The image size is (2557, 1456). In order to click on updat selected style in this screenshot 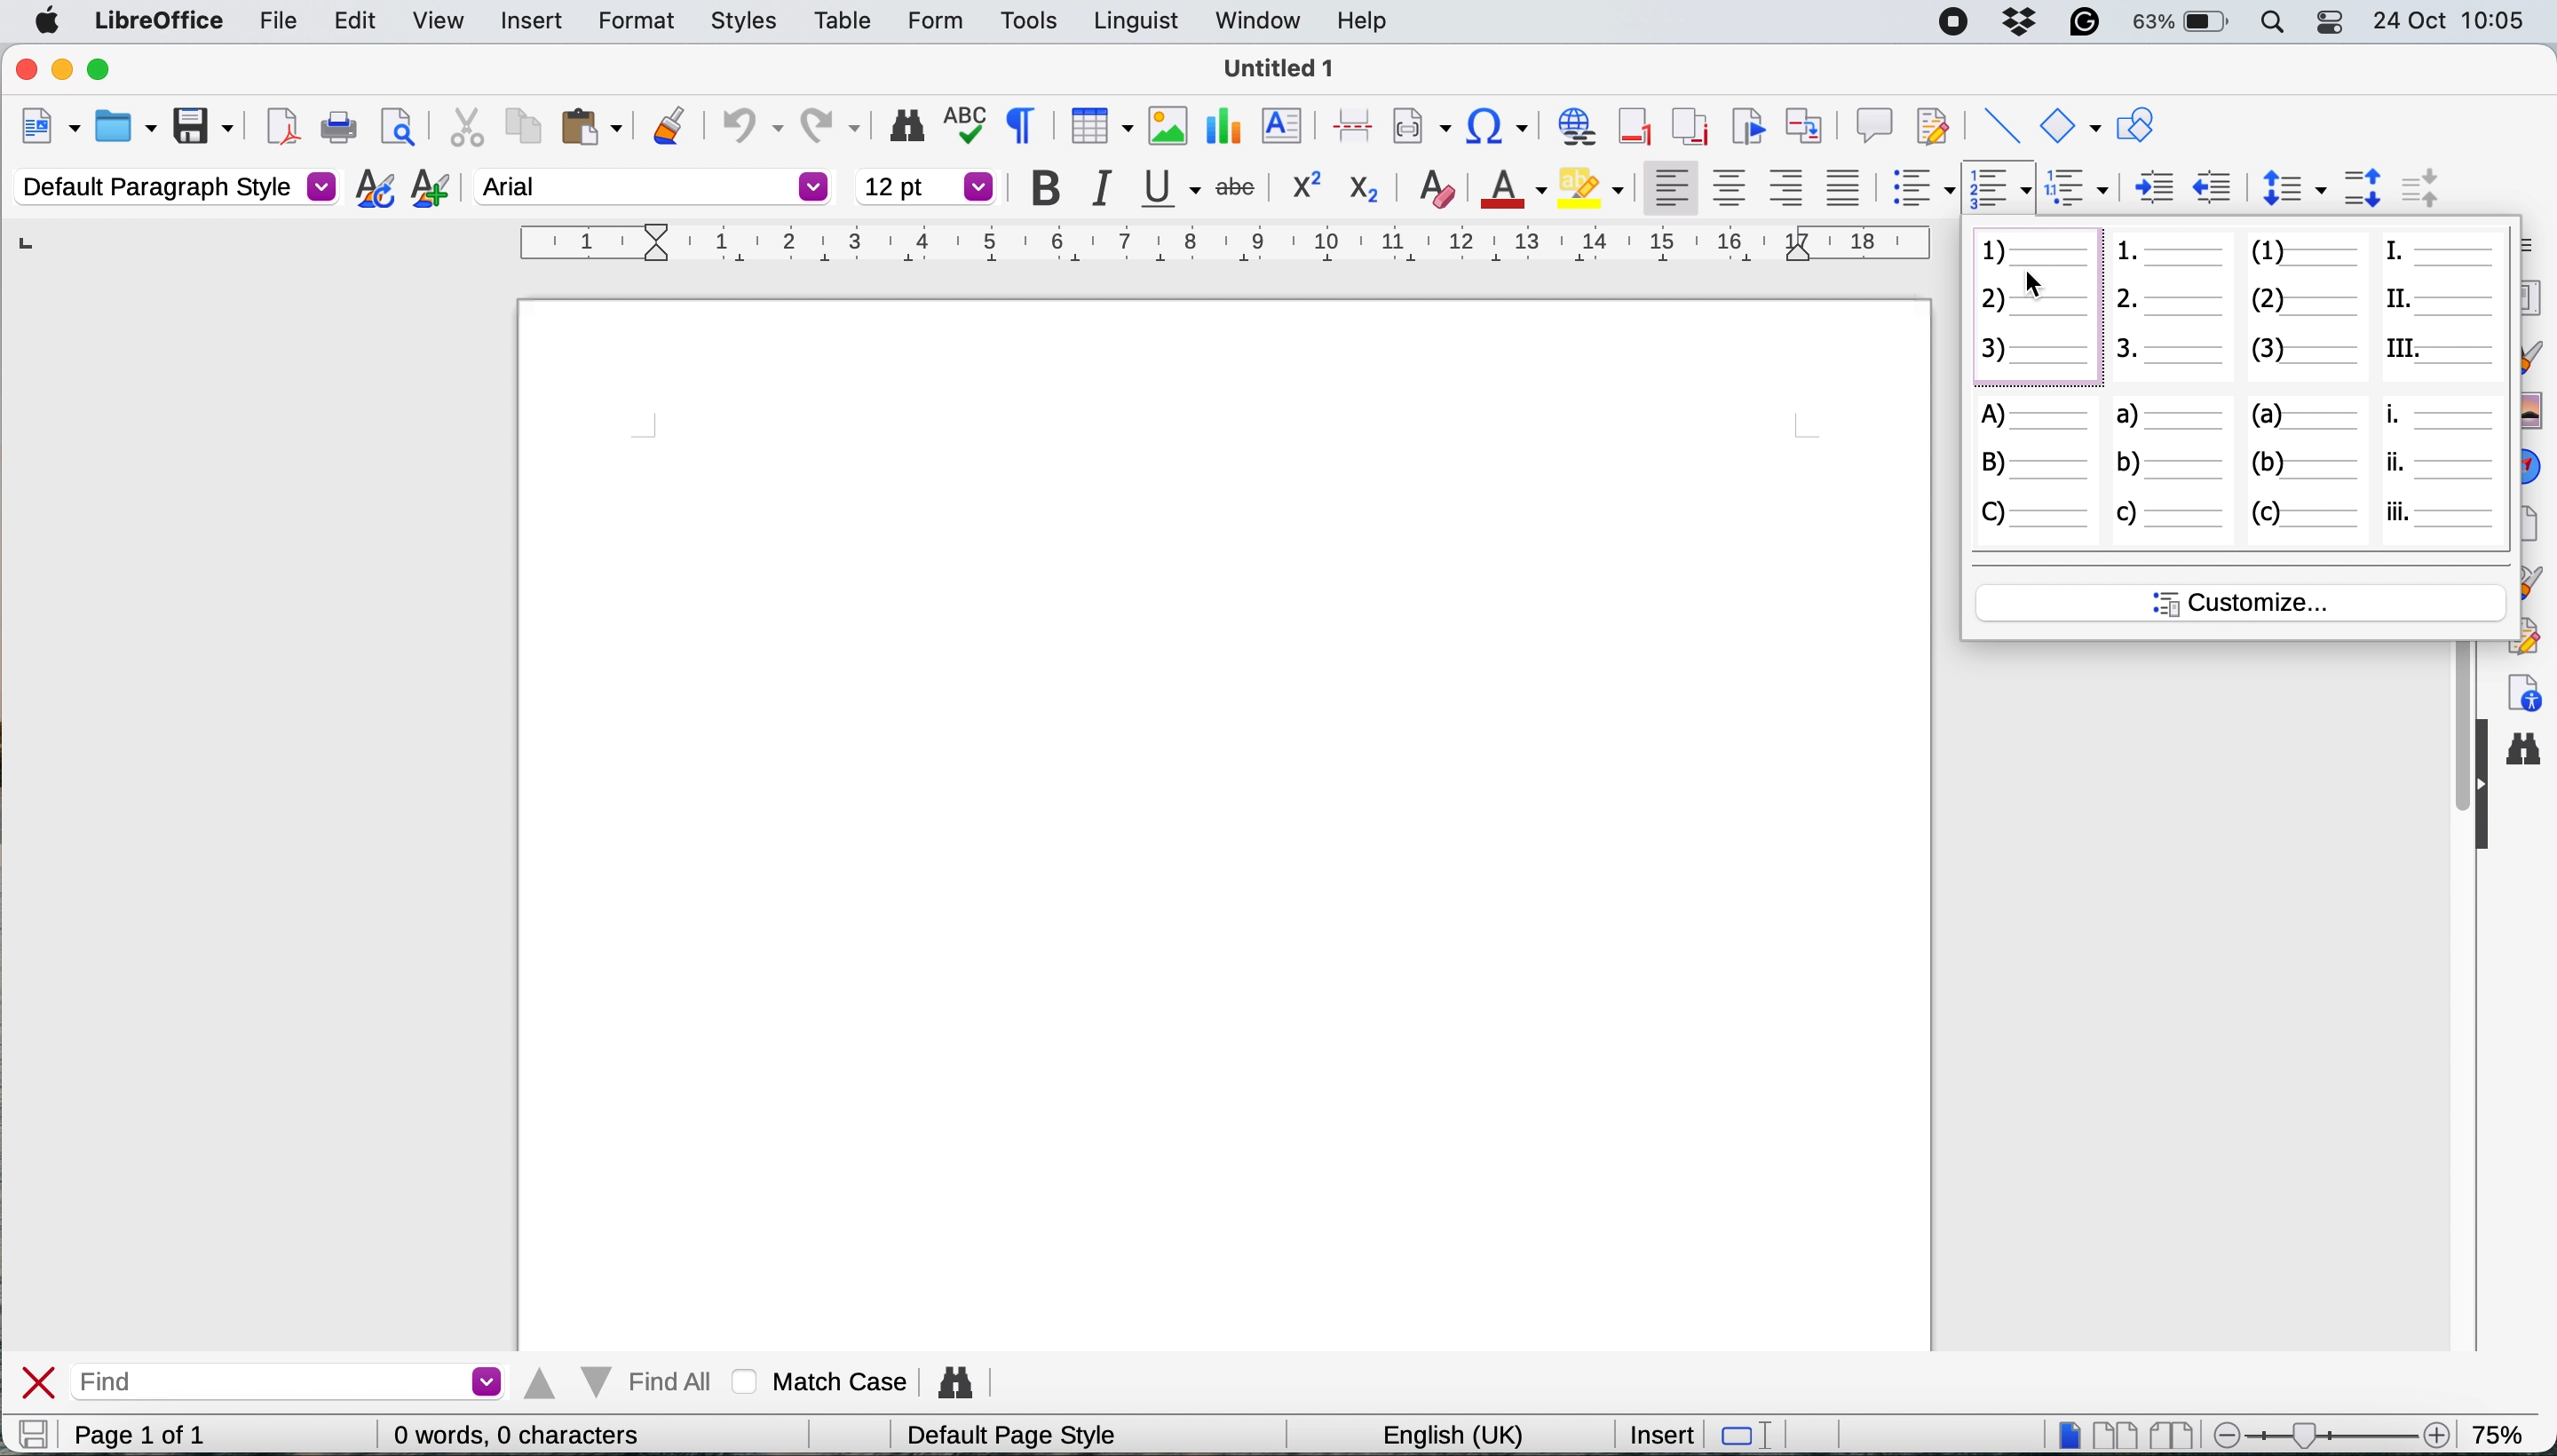, I will do `click(373, 188)`.